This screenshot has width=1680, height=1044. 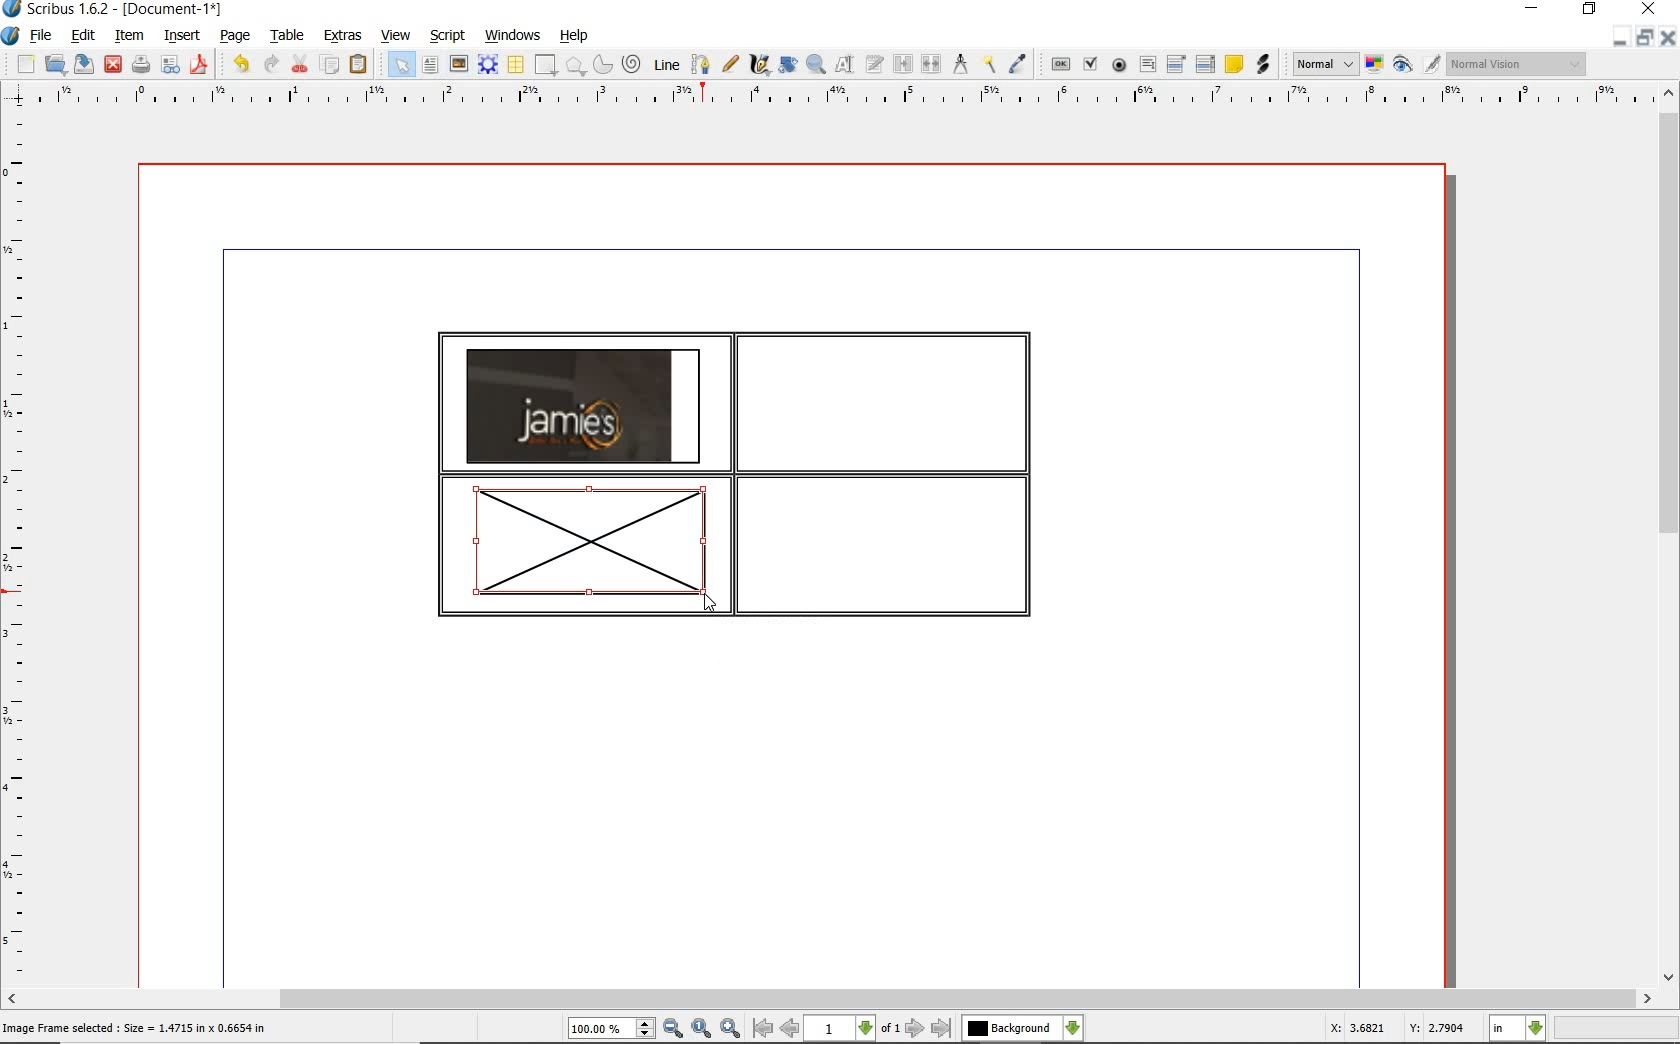 What do you see at coordinates (789, 1029) in the screenshot?
I see `go to previous page` at bounding box center [789, 1029].